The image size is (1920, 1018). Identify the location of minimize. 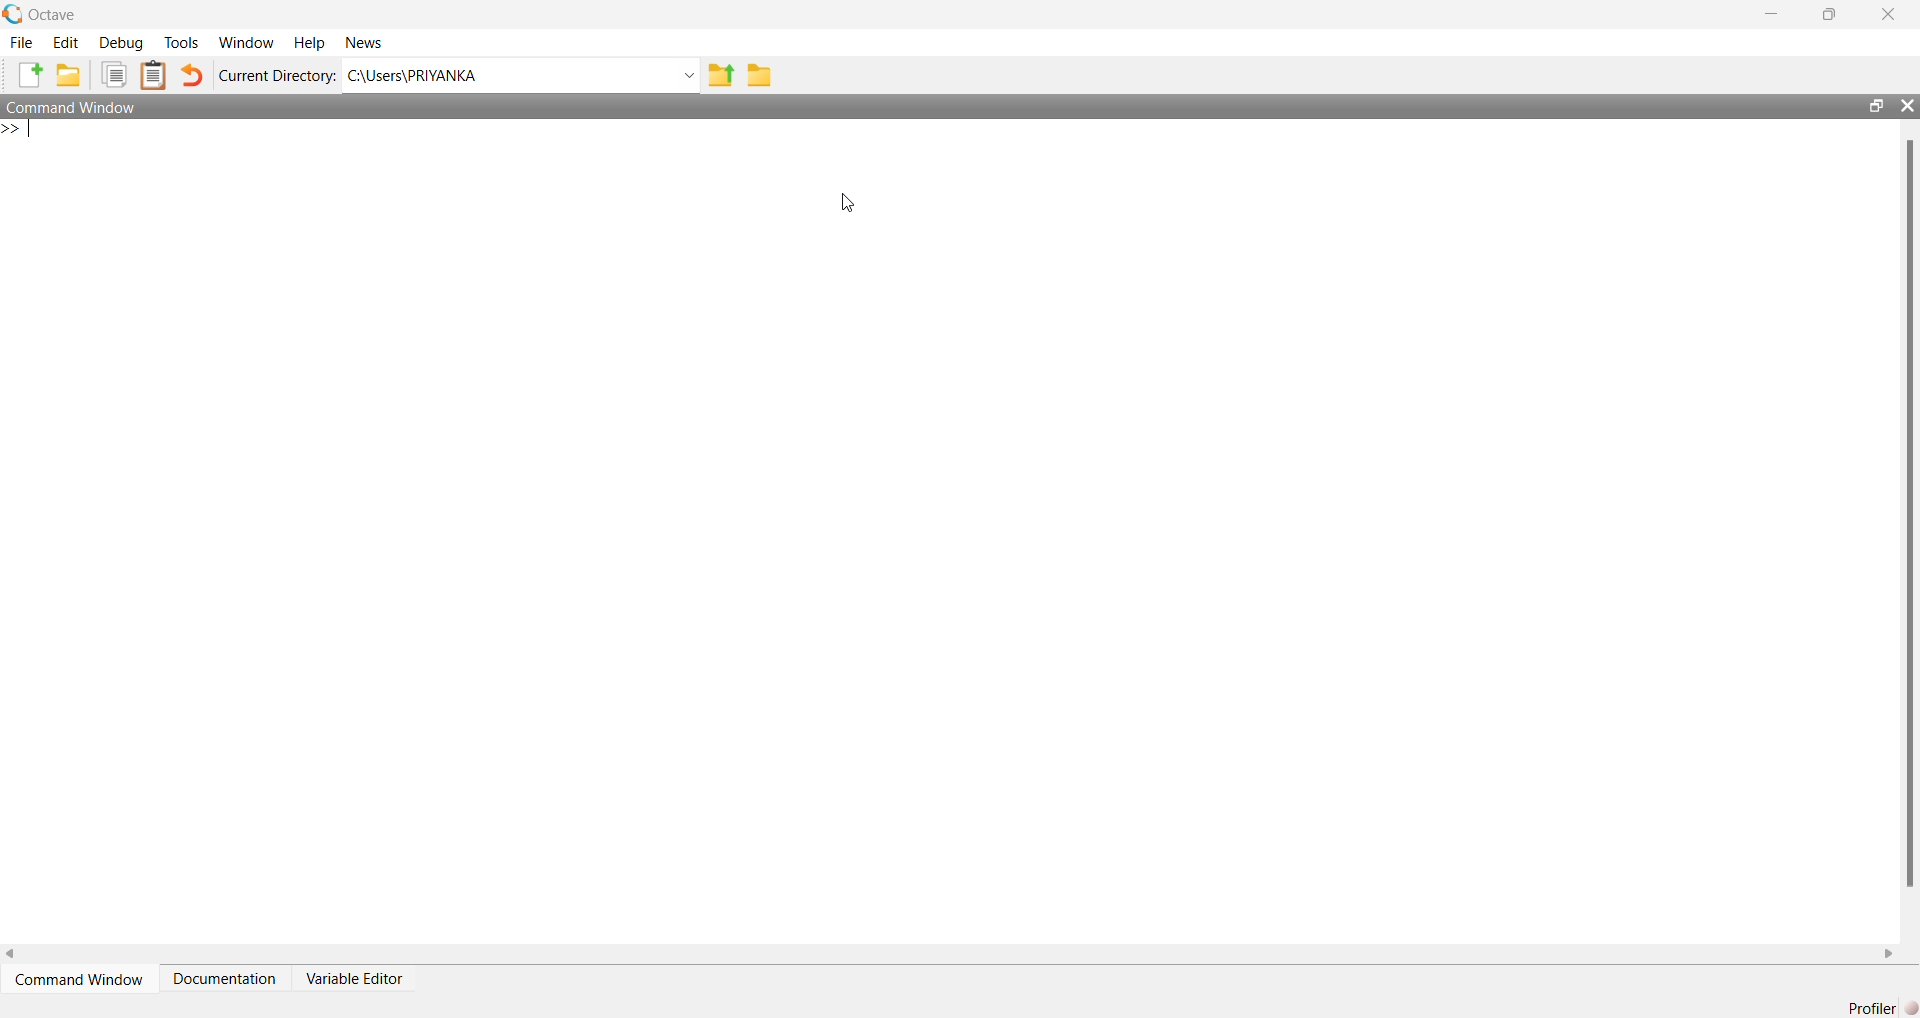
(1772, 14).